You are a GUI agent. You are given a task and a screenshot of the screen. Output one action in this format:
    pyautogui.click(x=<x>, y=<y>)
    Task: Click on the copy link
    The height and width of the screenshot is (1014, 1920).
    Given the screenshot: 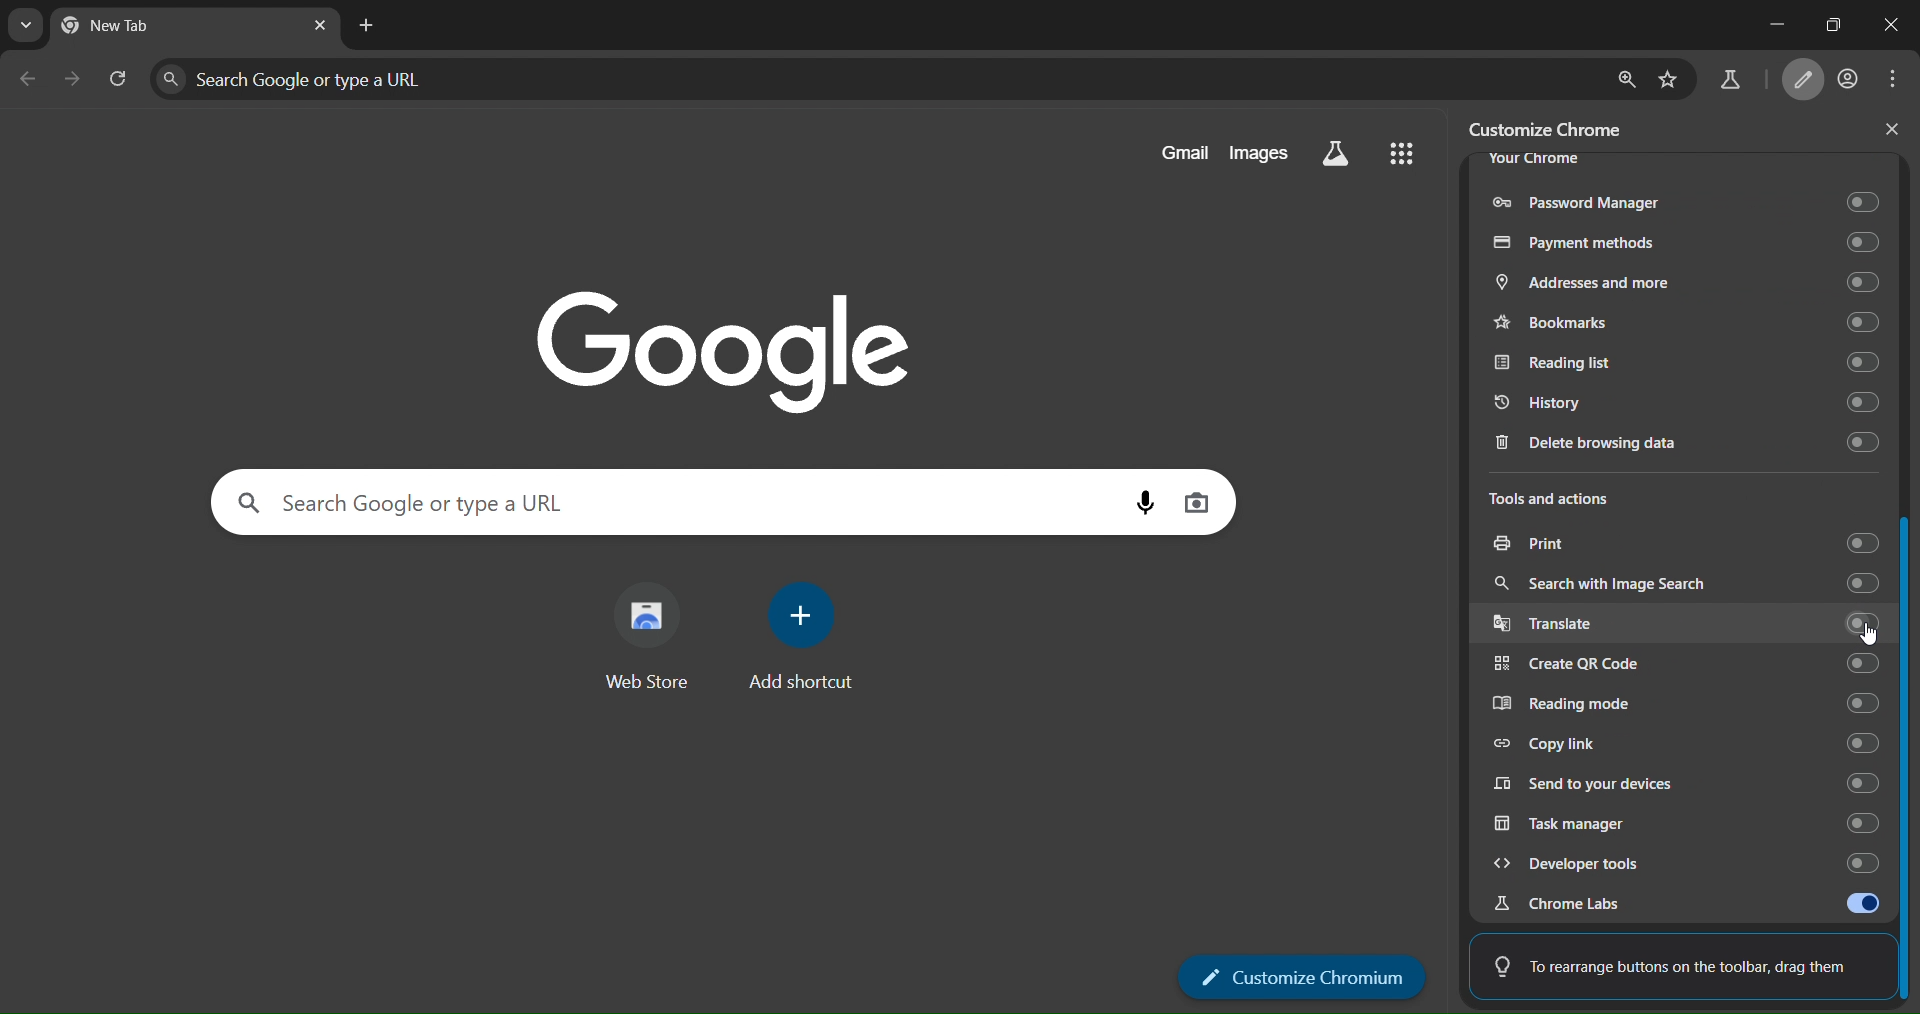 What is the action you would take?
    pyautogui.click(x=1688, y=746)
    